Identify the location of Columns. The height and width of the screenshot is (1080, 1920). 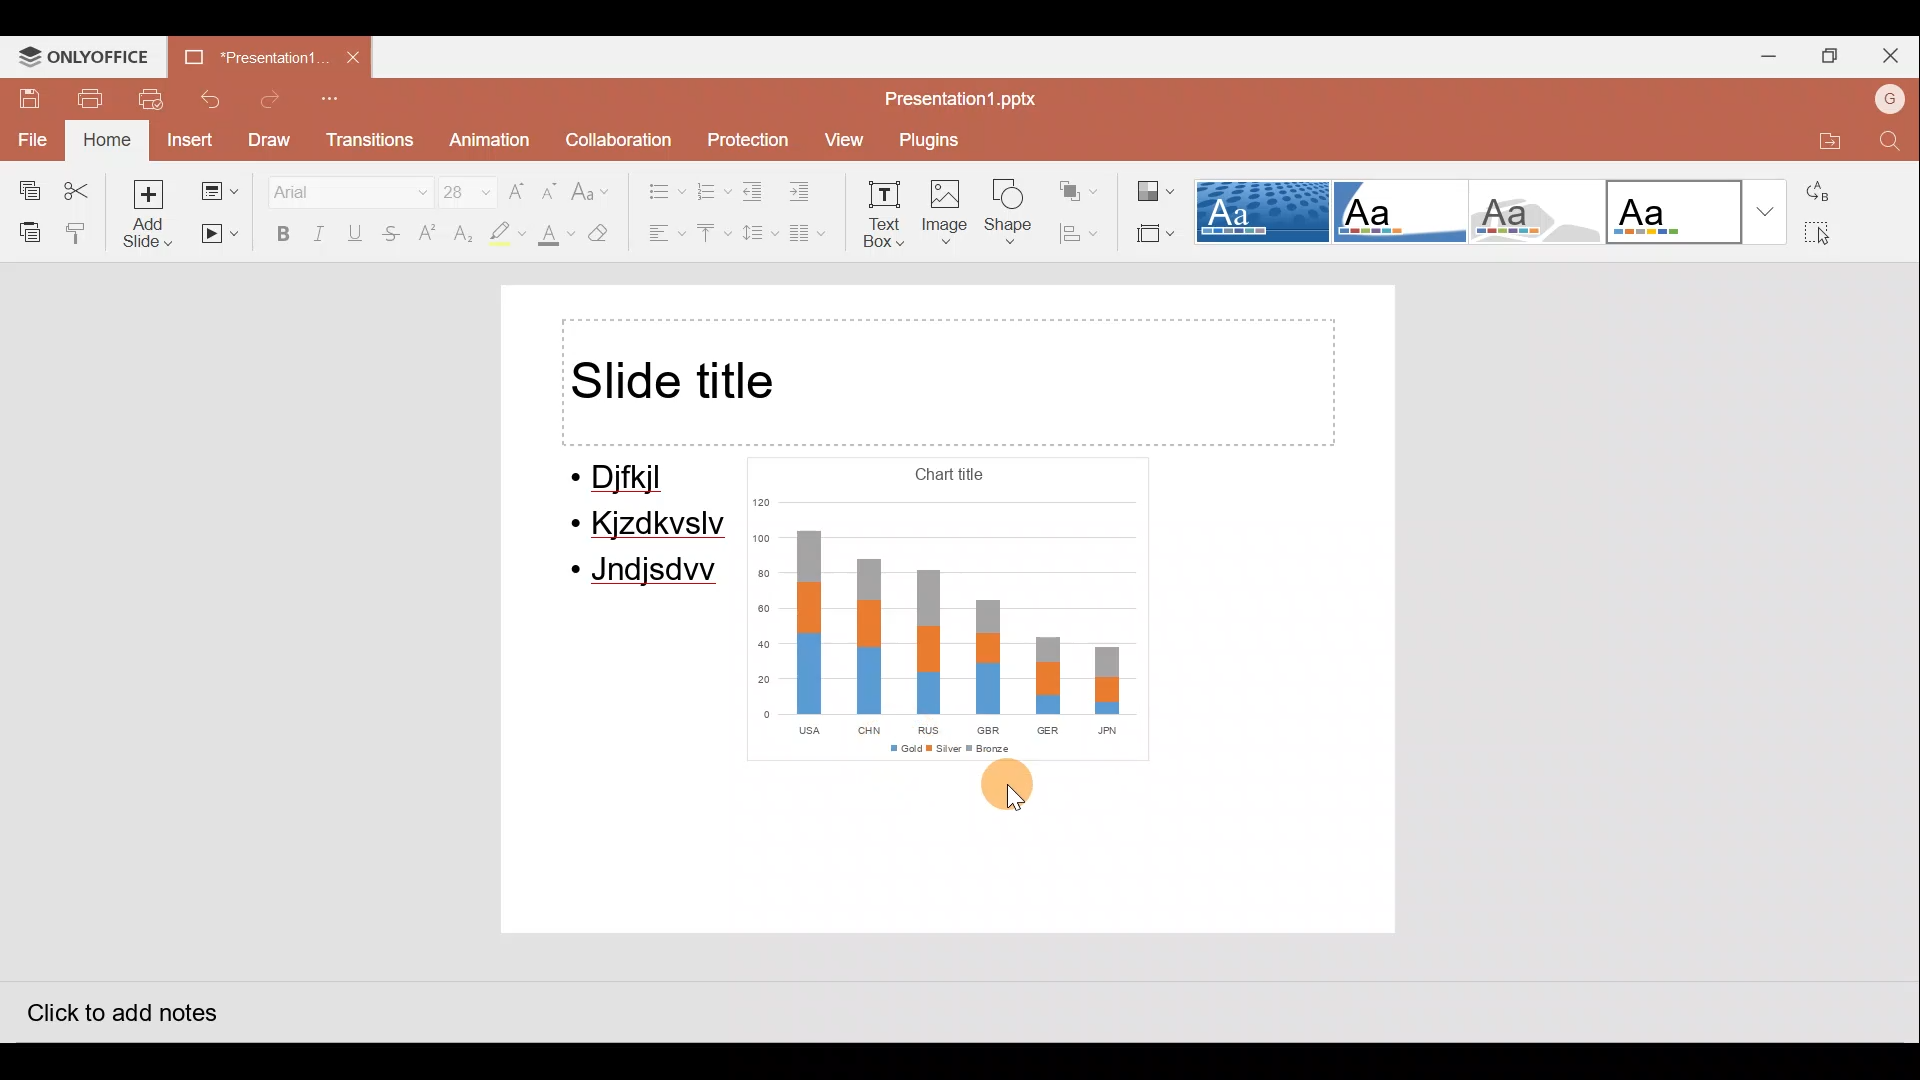
(815, 237).